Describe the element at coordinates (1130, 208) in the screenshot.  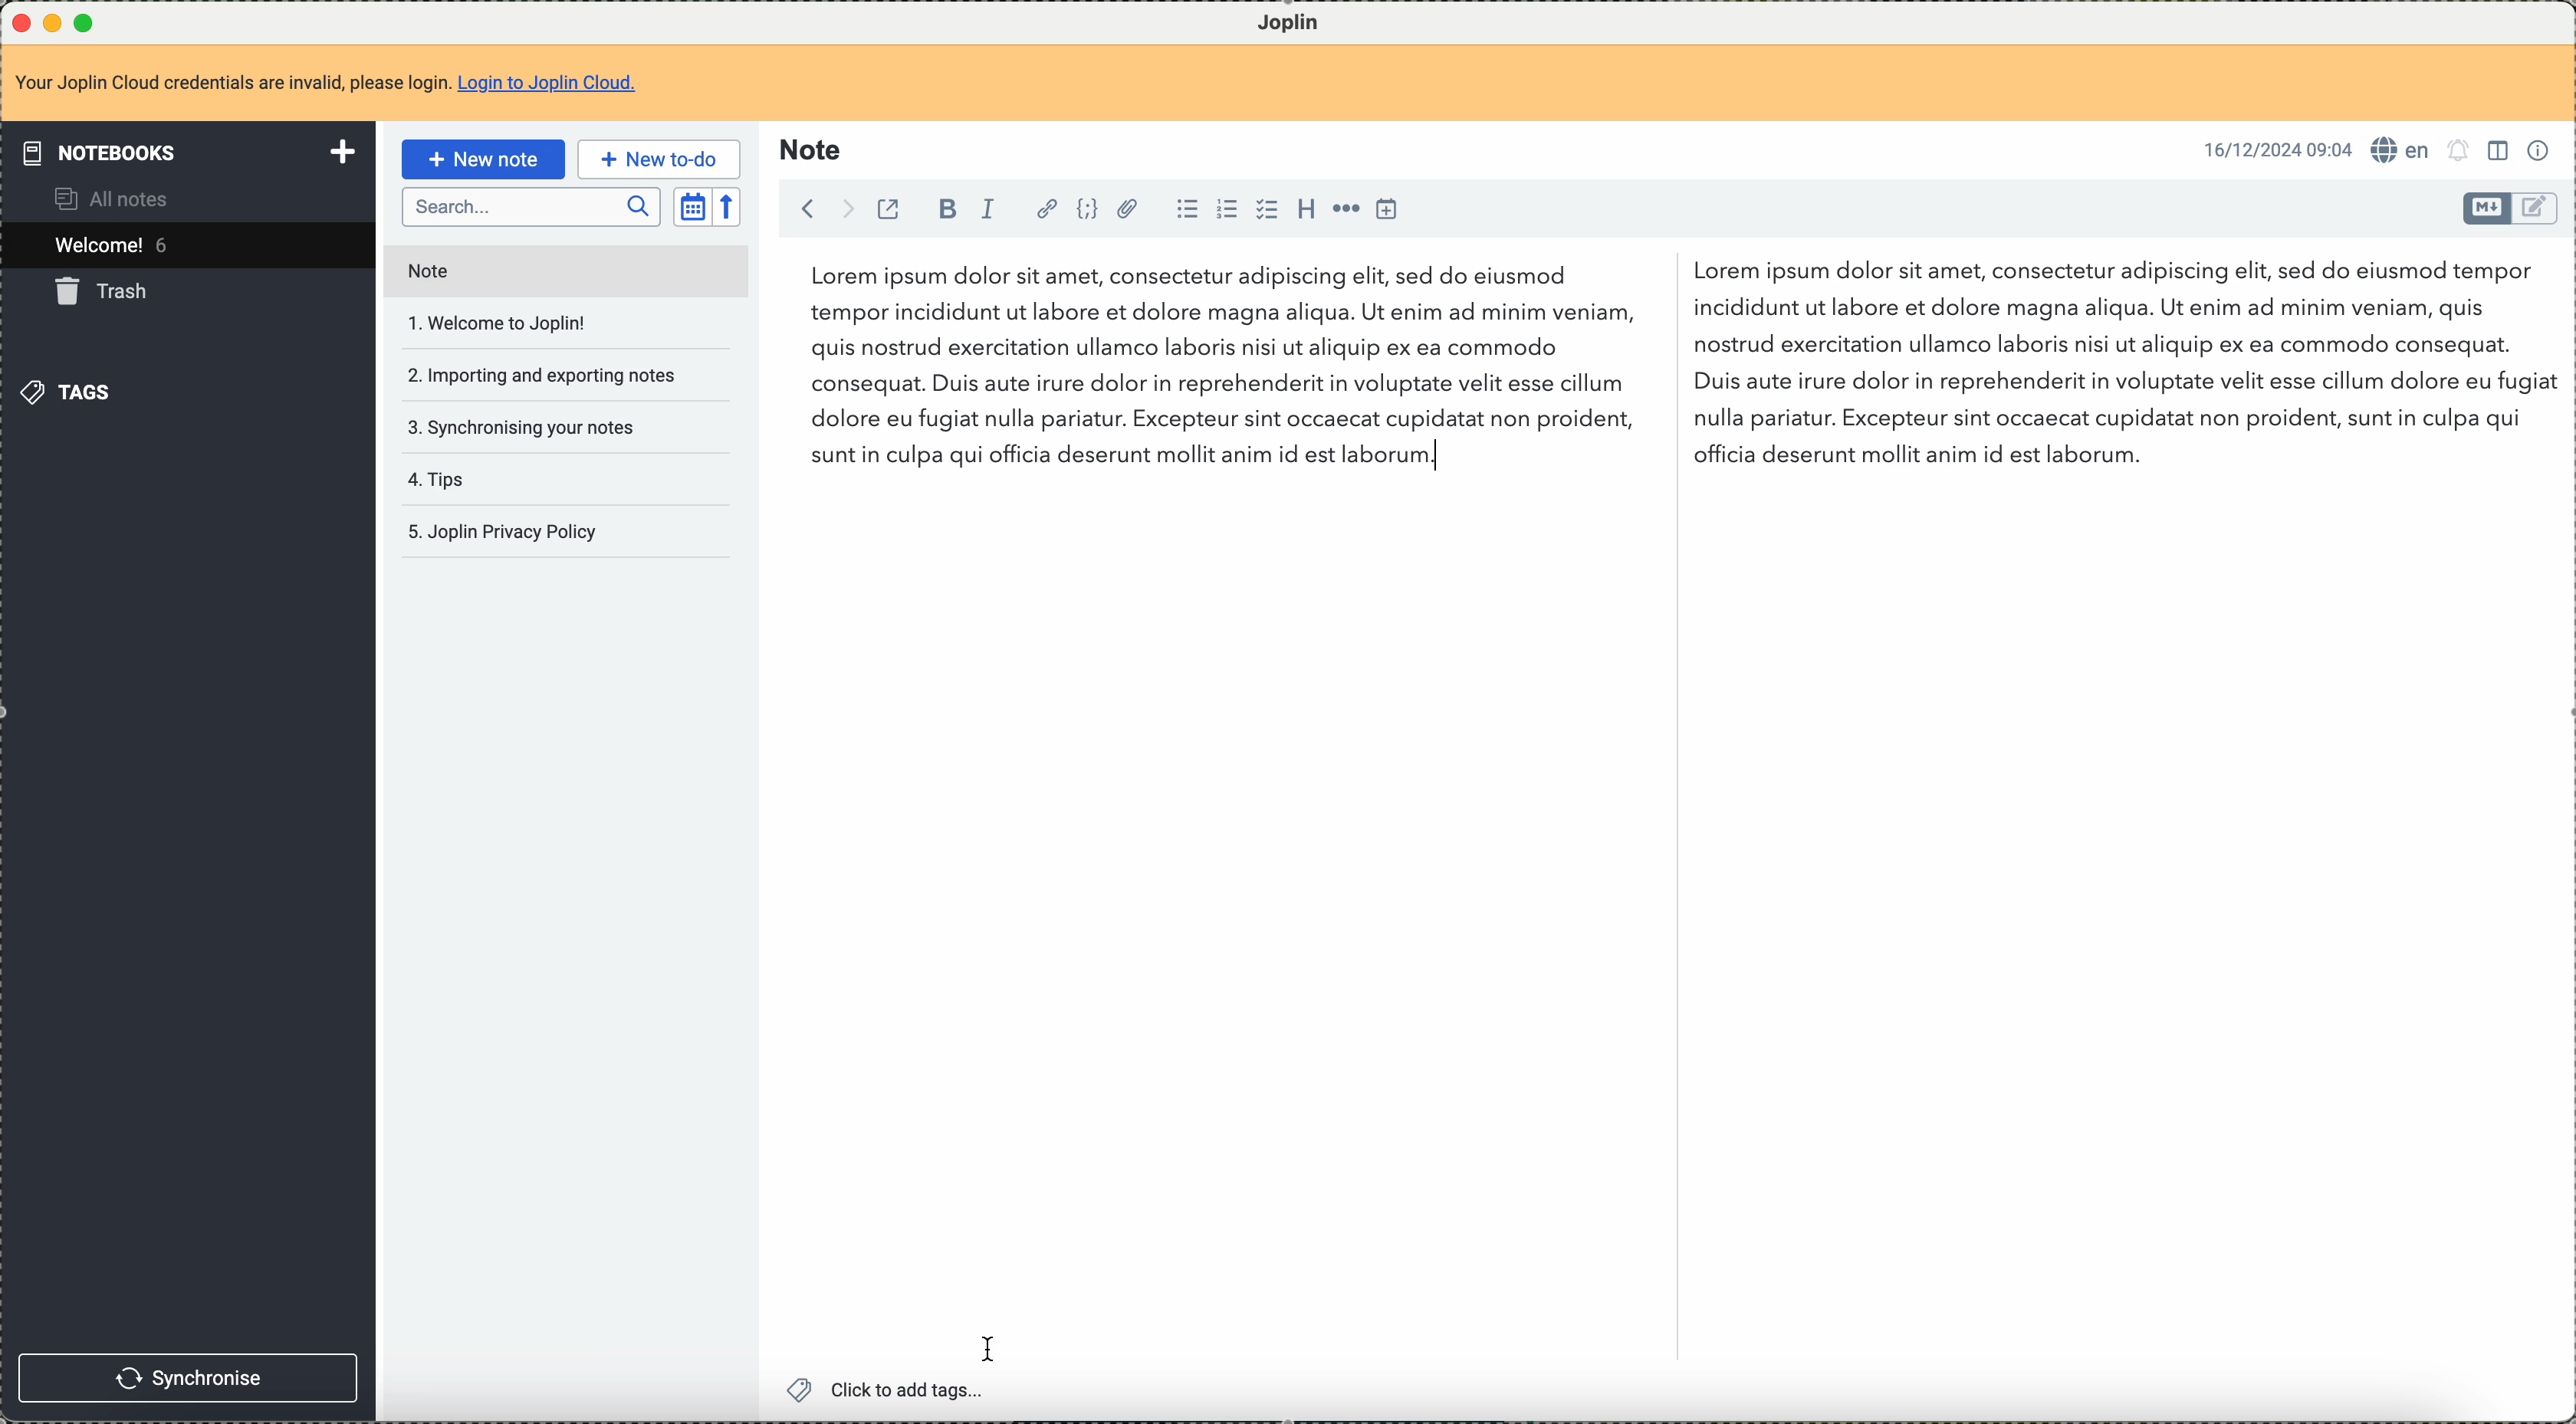
I see `attach file` at that location.